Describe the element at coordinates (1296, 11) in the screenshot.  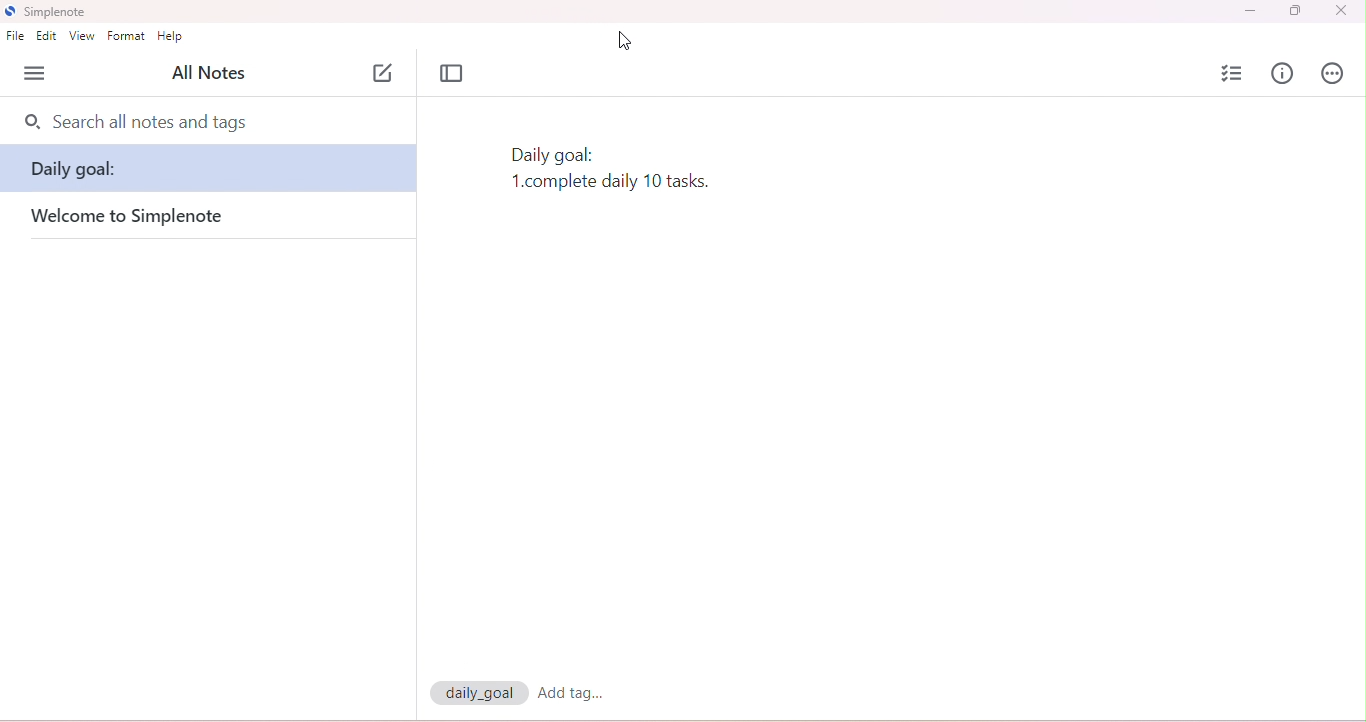
I see `maximize` at that location.